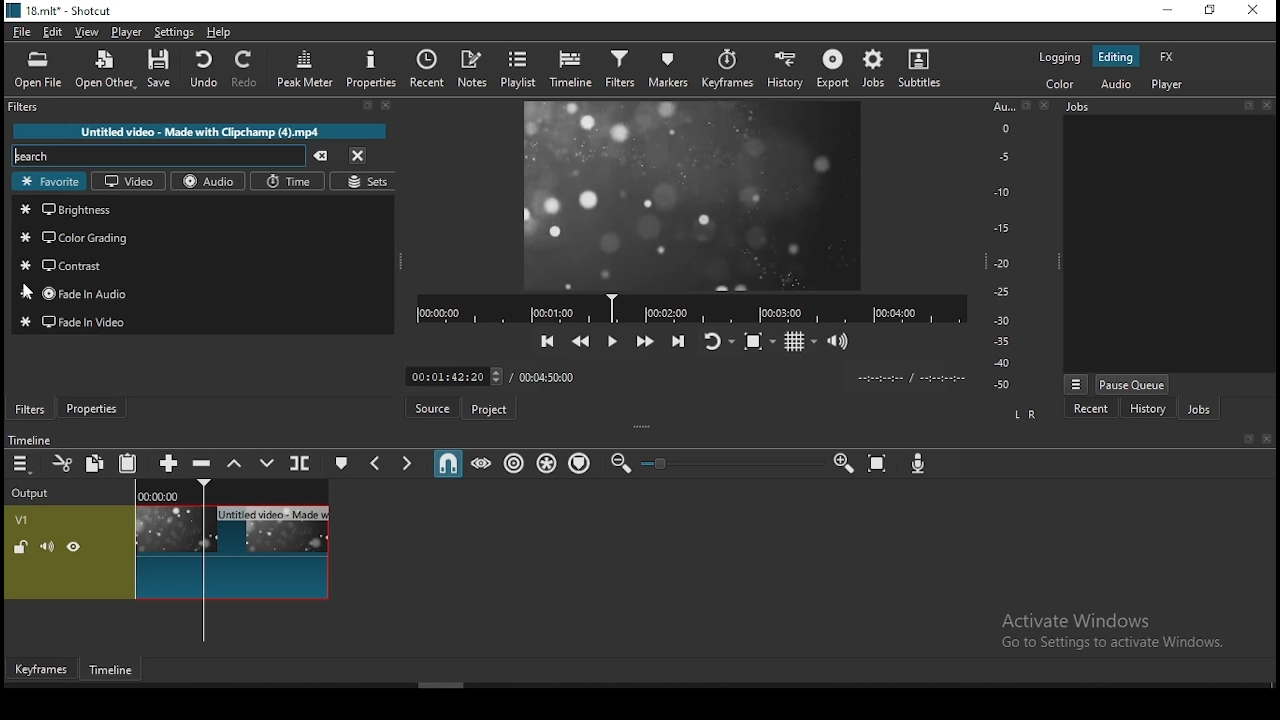 The image size is (1280, 720). Describe the element at coordinates (799, 342) in the screenshot. I see `toggle grids display` at that location.